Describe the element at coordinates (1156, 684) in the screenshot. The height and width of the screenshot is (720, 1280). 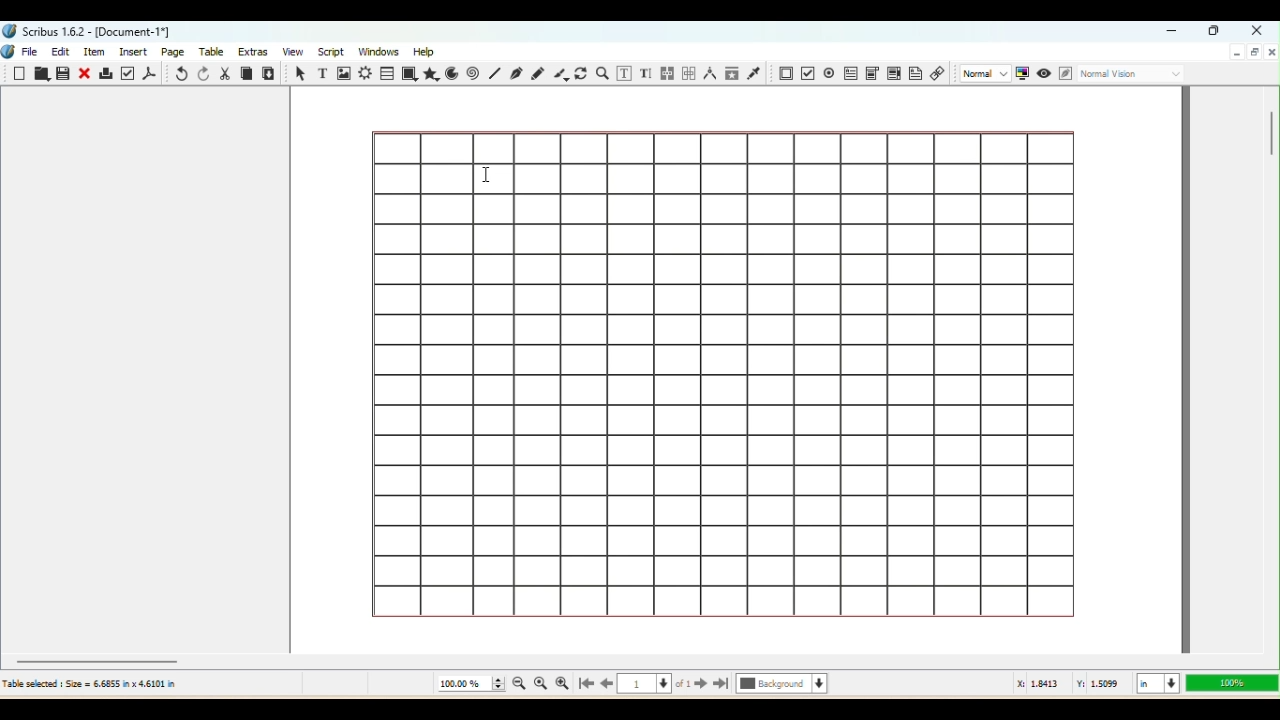
I see `Select the current Unit` at that location.